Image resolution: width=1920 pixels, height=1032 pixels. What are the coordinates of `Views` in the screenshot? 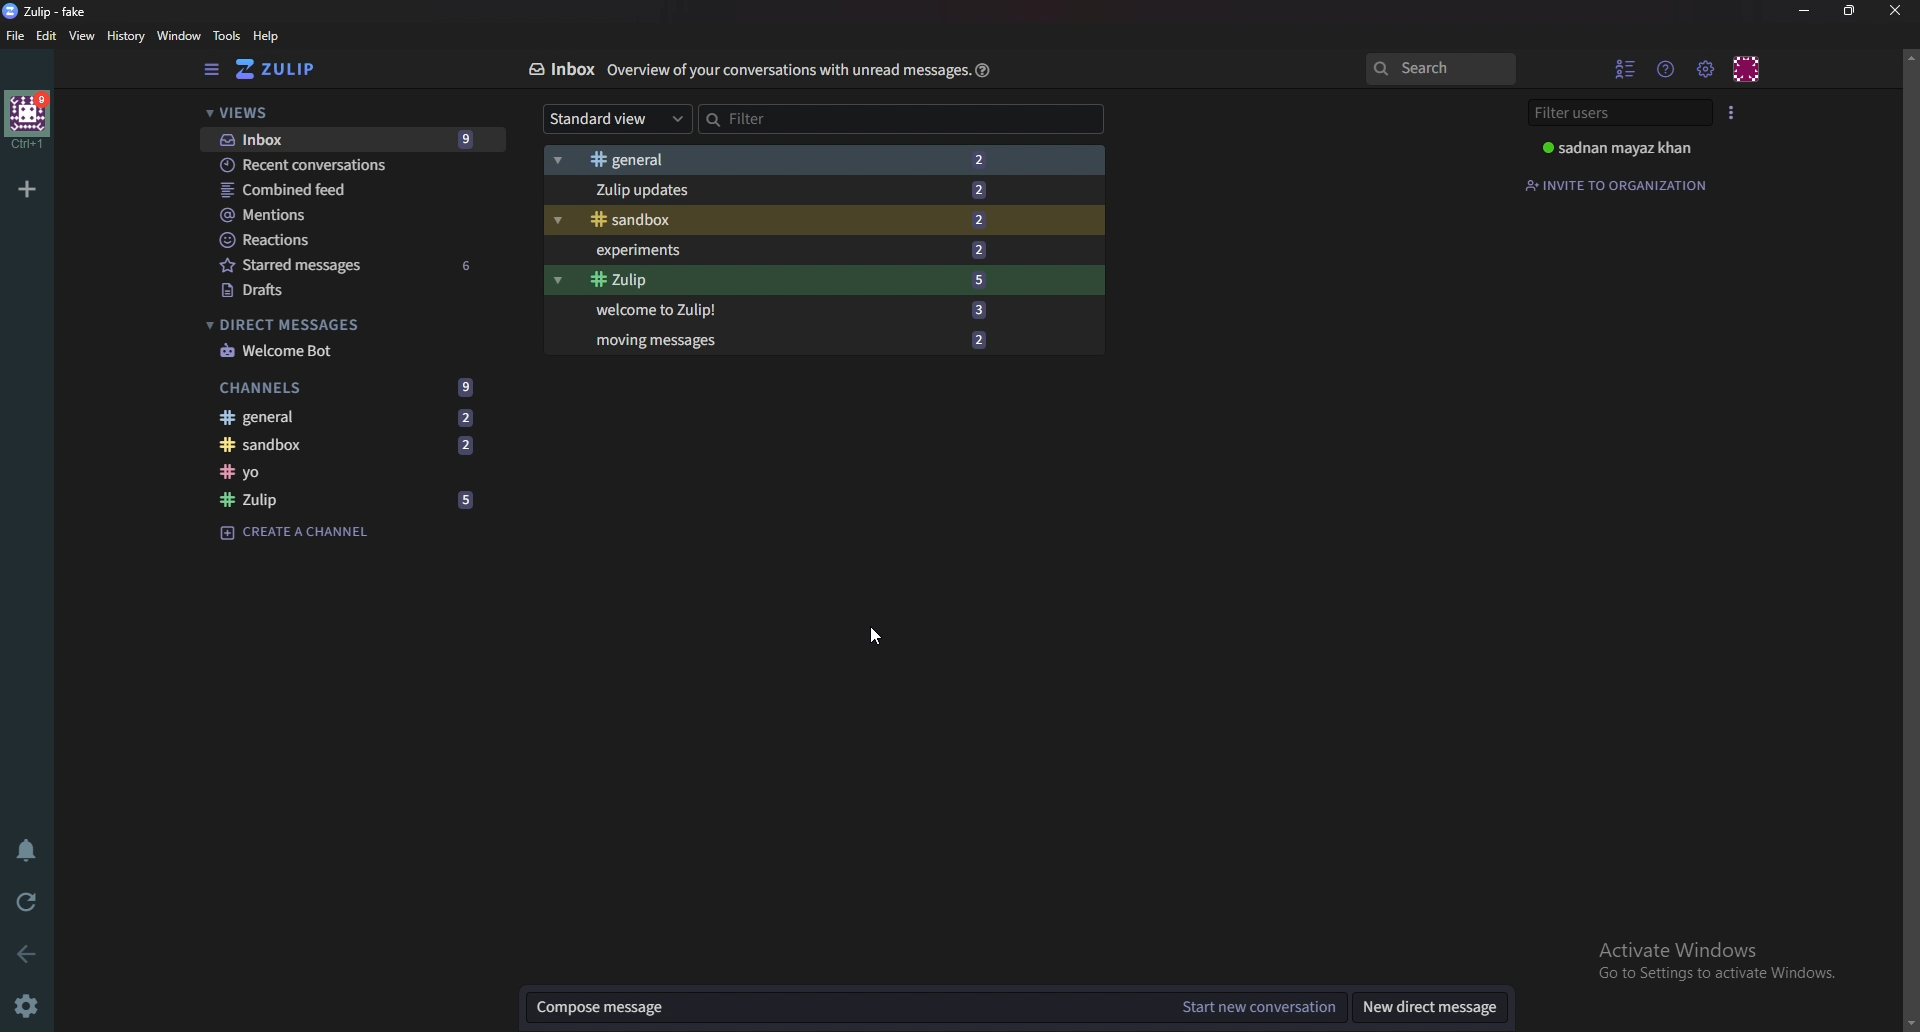 It's located at (250, 115).